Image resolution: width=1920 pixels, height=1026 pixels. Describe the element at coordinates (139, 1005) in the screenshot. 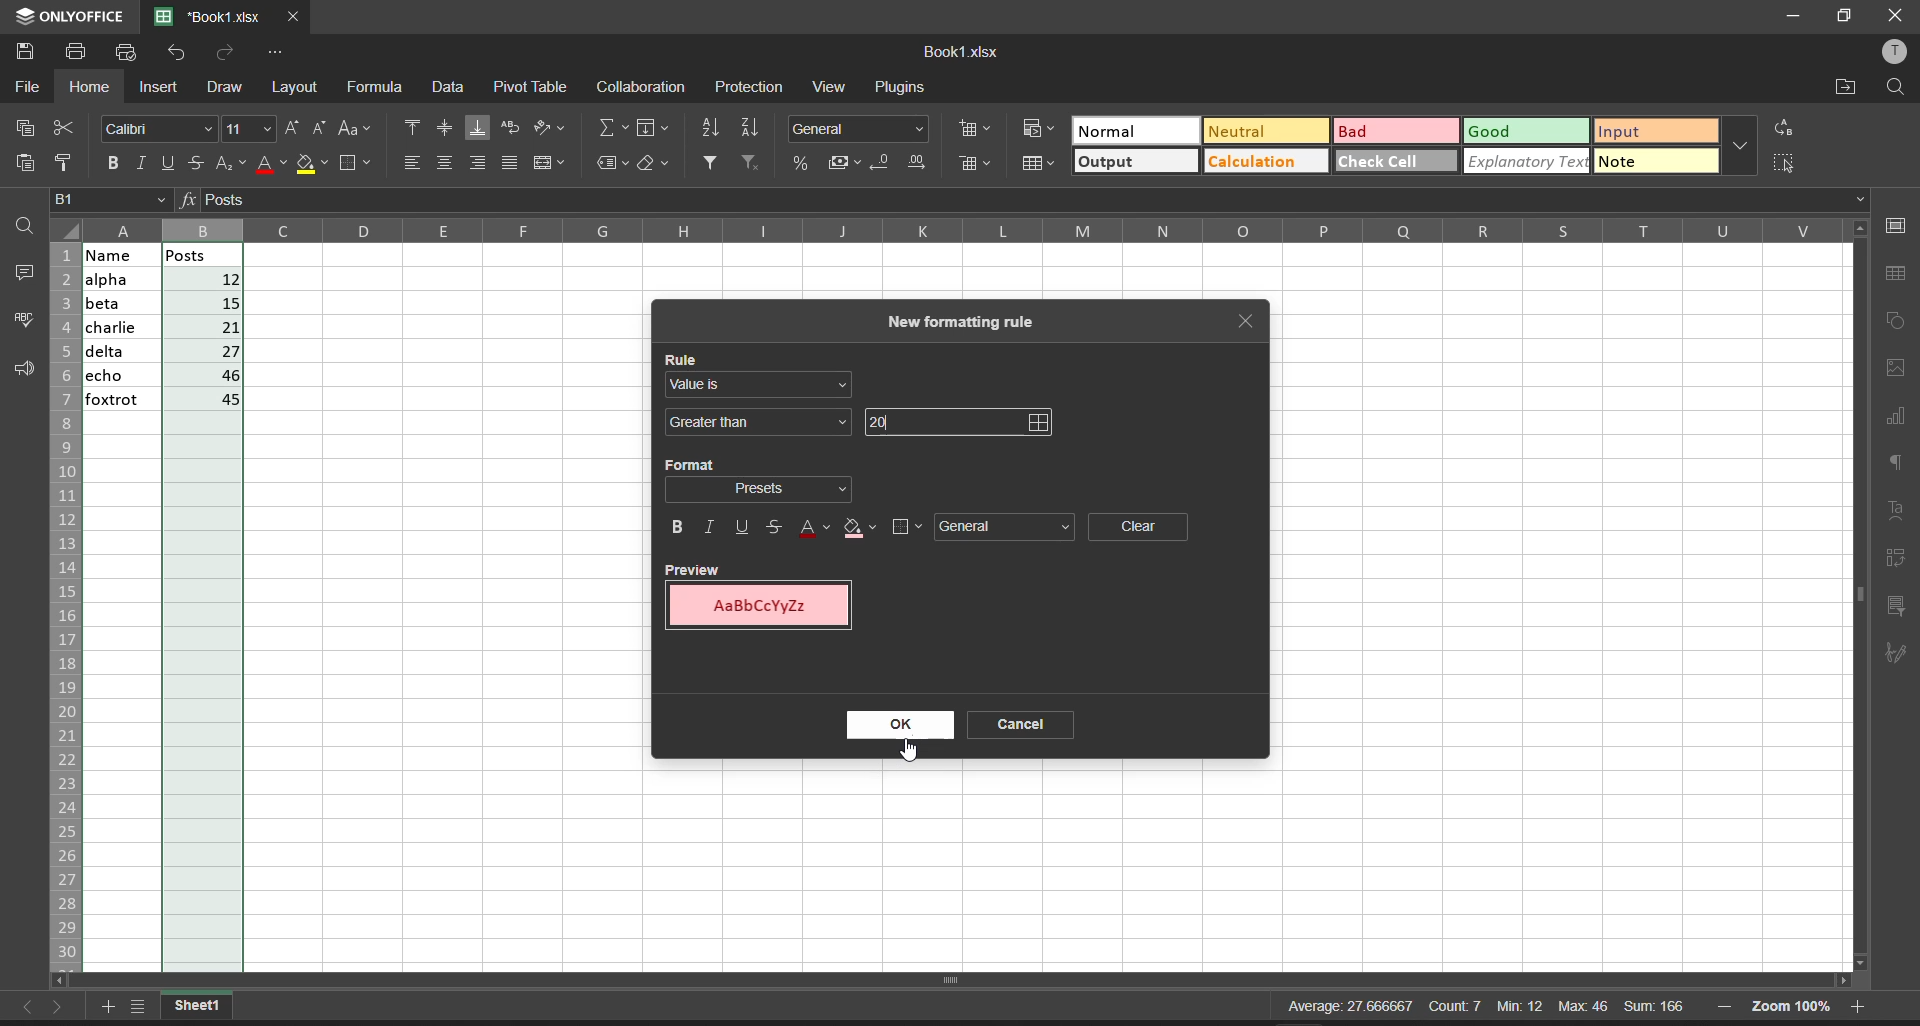

I see `list of sheets` at that location.